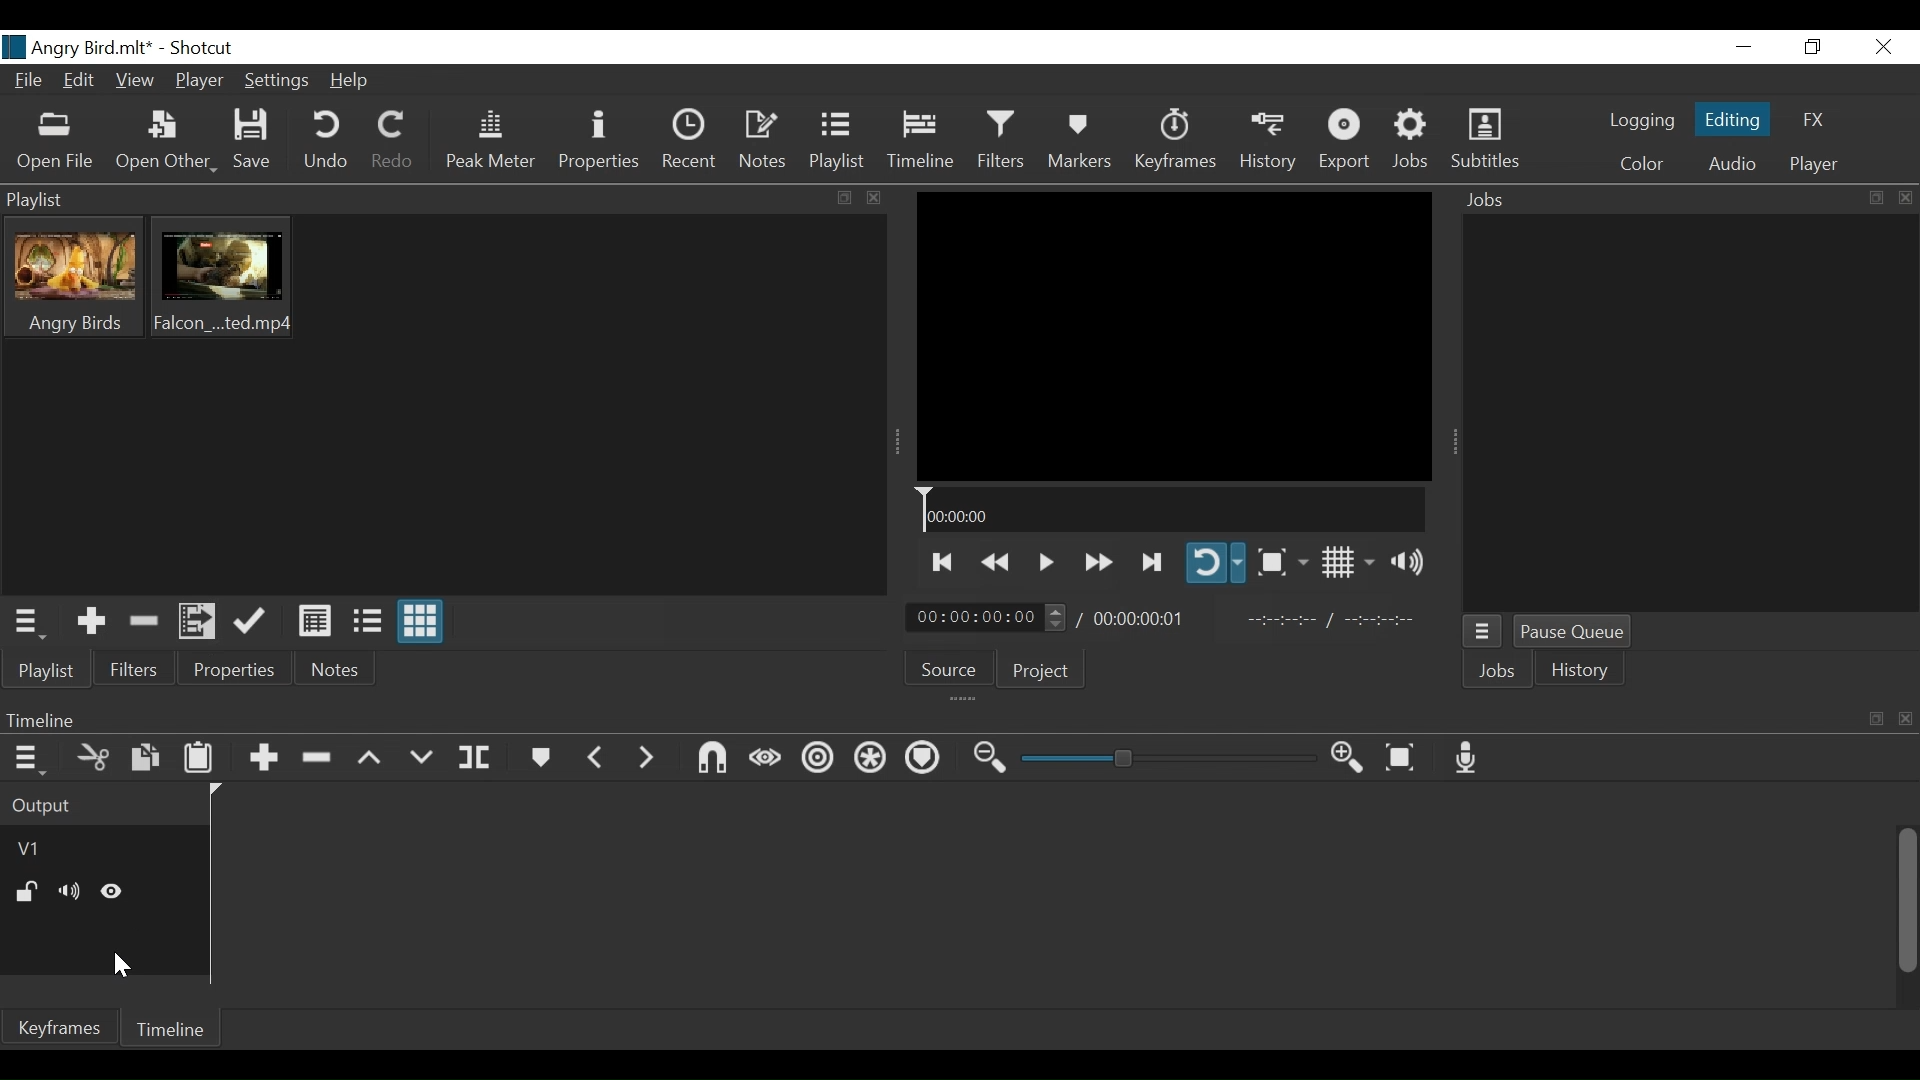 Image resolution: width=1920 pixels, height=1080 pixels. Describe the element at coordinates (25, 893) in the screenshot. I see `(un)lock track` at that location.